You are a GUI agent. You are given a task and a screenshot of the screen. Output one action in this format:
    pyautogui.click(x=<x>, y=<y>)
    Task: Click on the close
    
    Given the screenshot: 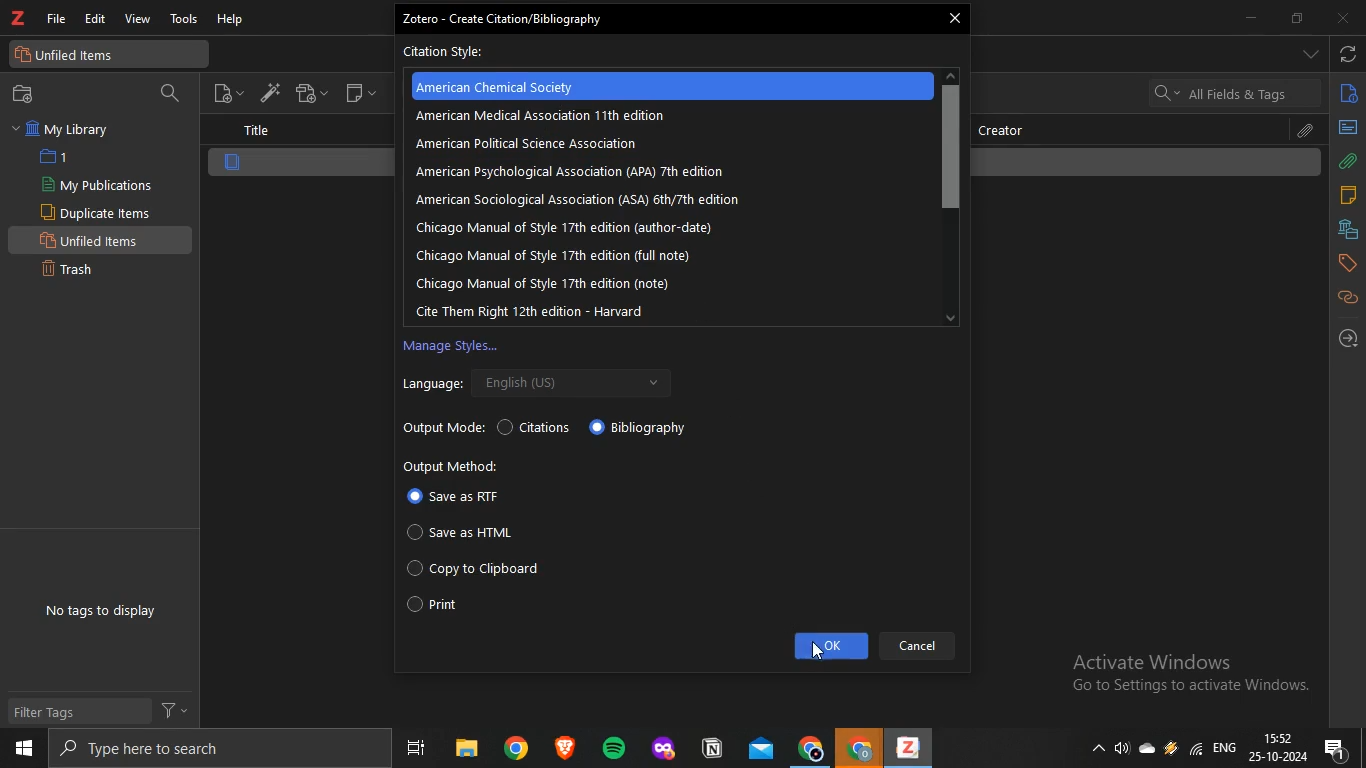 What is the action you would take?
    pyautogui.click(x=955, y=20)
    